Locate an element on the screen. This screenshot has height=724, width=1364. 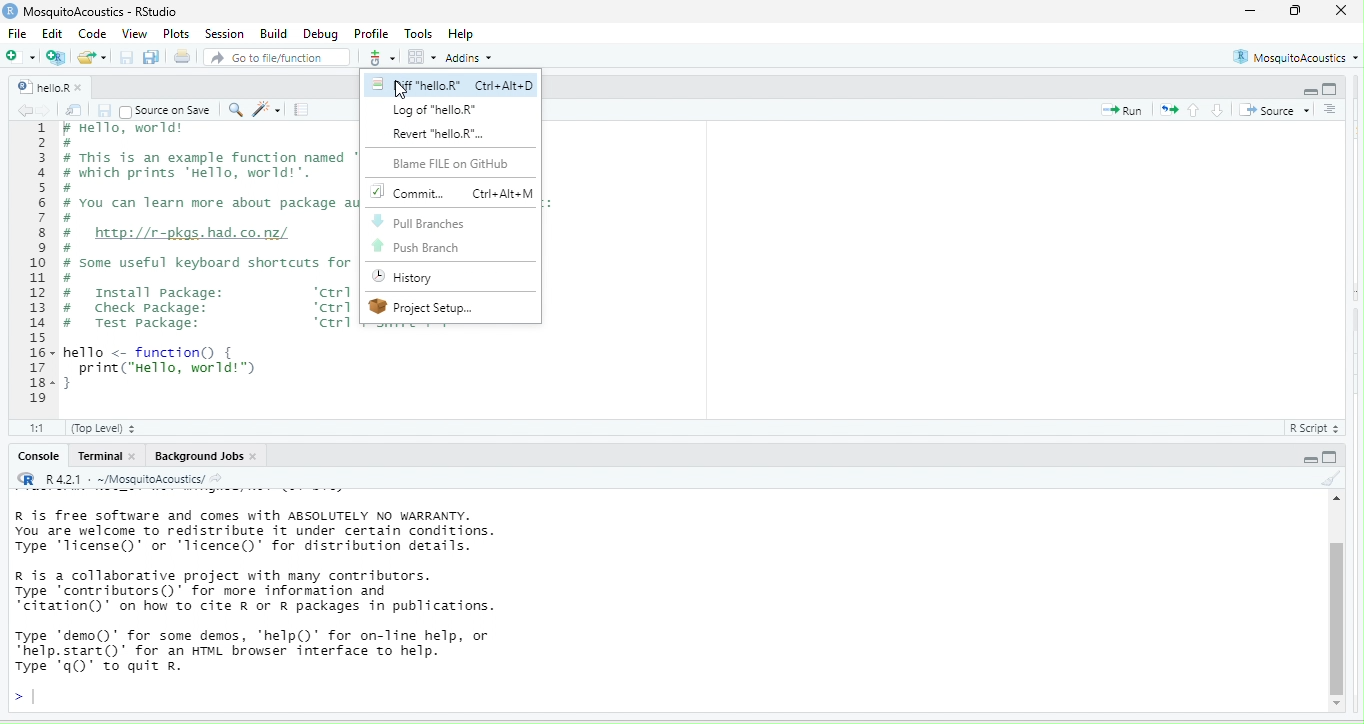
View is located at coordinates (130, 34).